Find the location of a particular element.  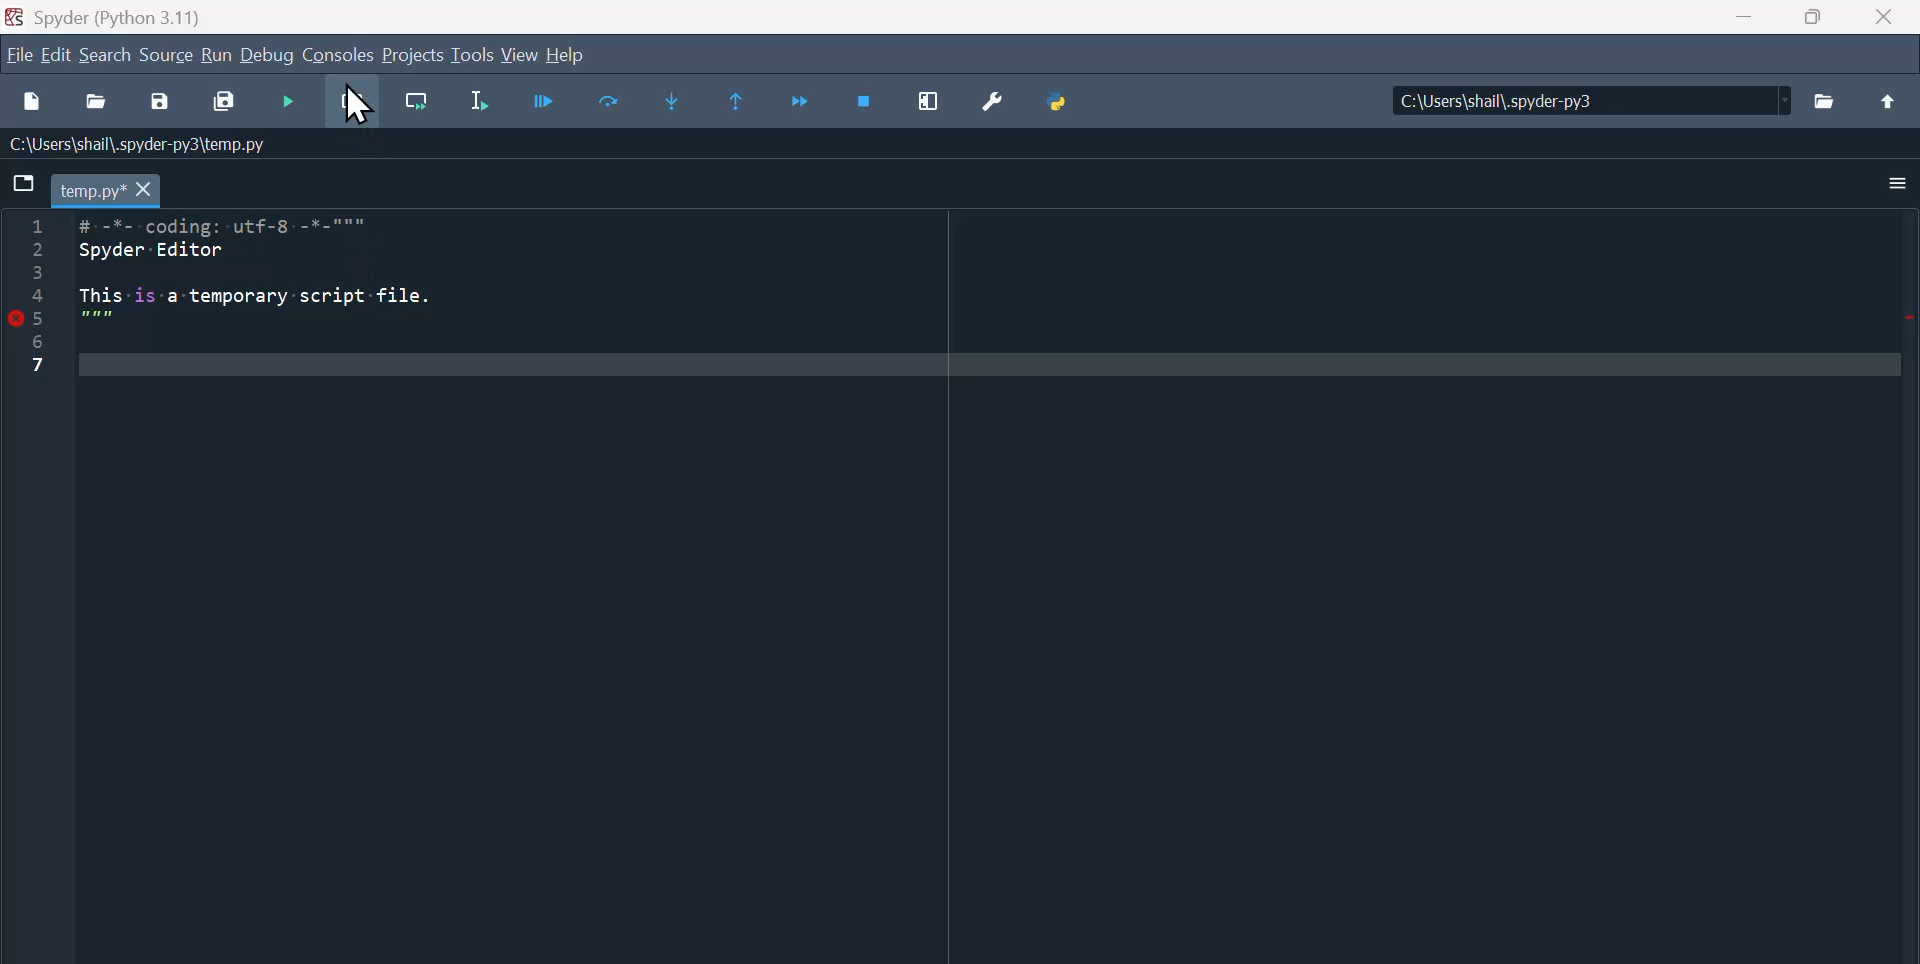

C:\Users\shail\.spyder-py3\temp.py is located at coordinates (159, 145).